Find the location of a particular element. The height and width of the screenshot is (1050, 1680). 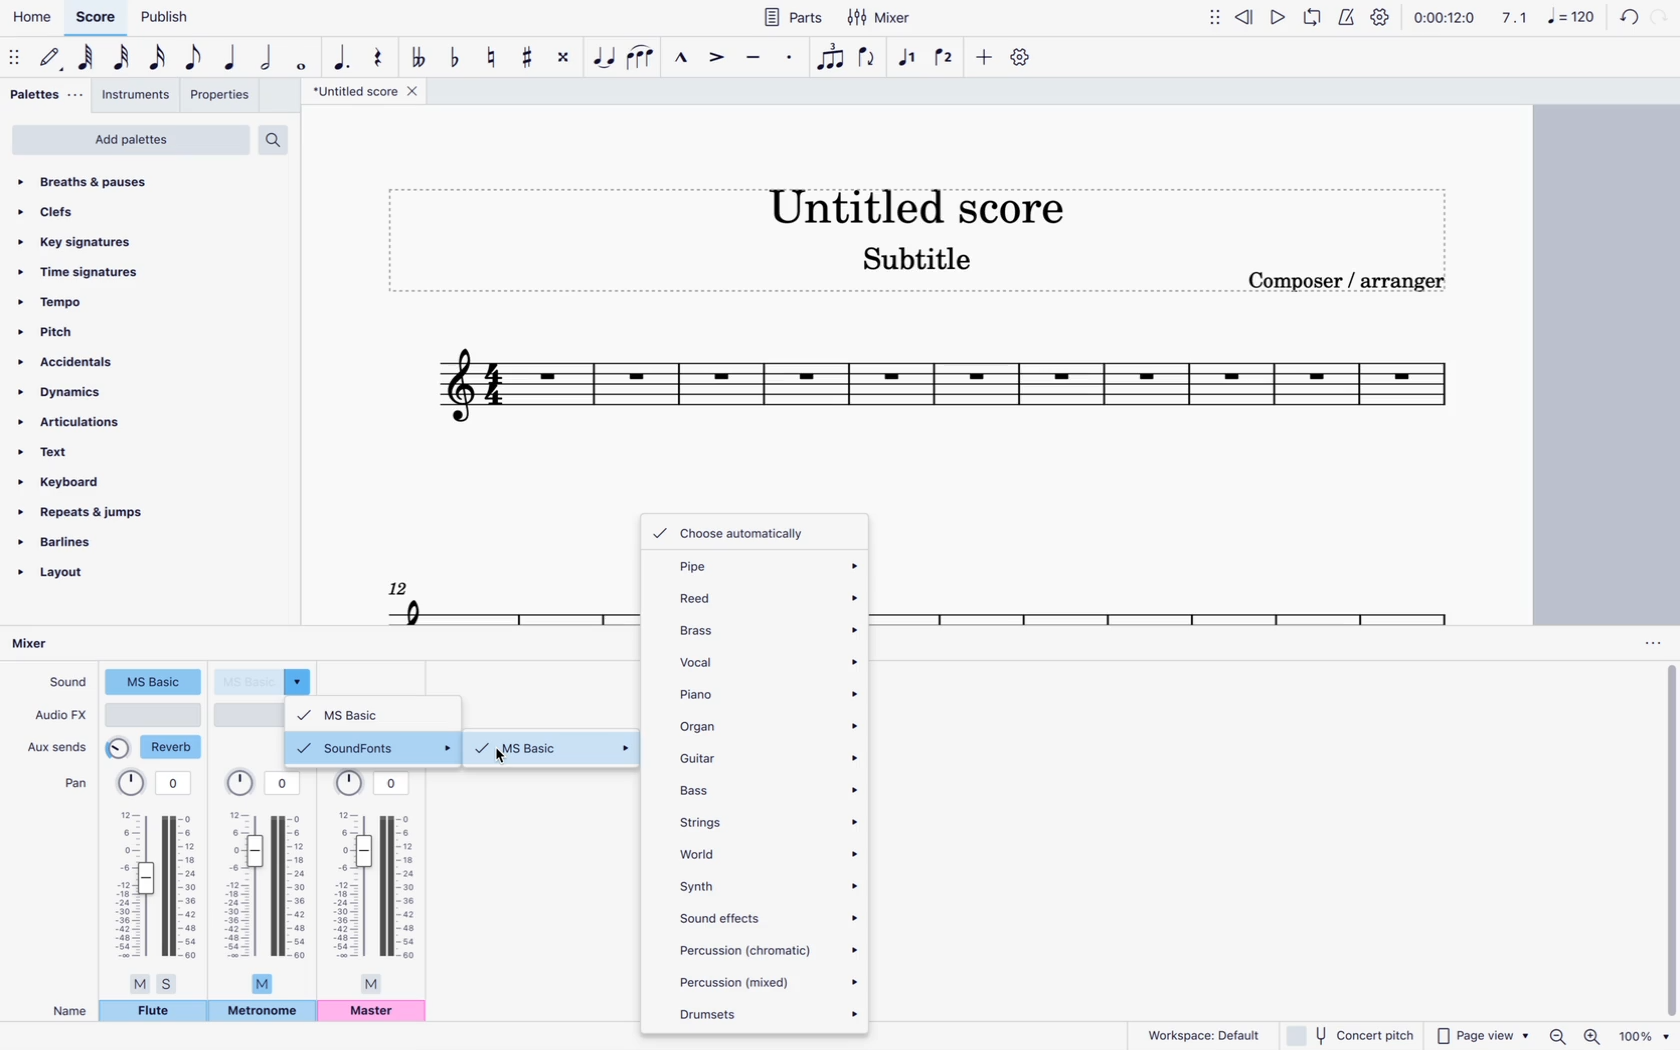

audio type is located at coordinates (155, 715).